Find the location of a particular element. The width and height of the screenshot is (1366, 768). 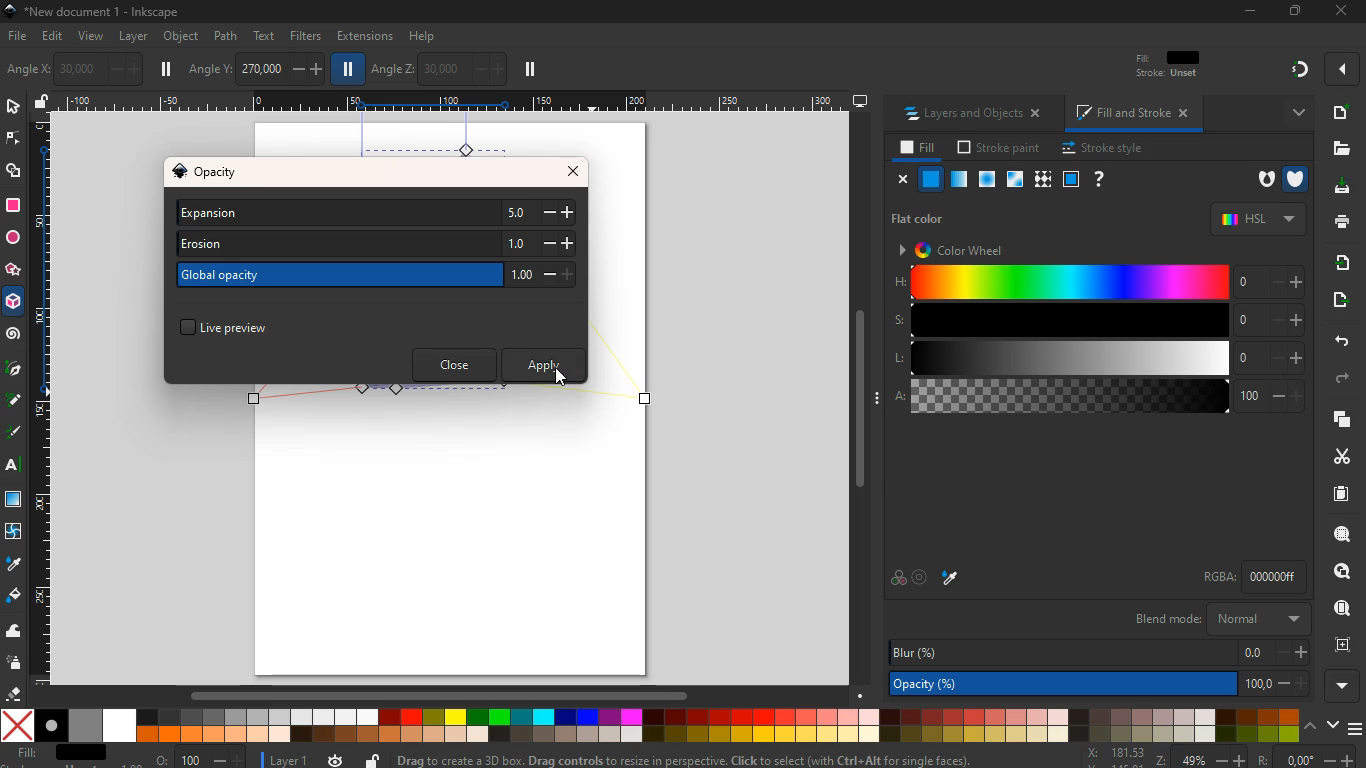

a is located at coordinates (1098, 399).